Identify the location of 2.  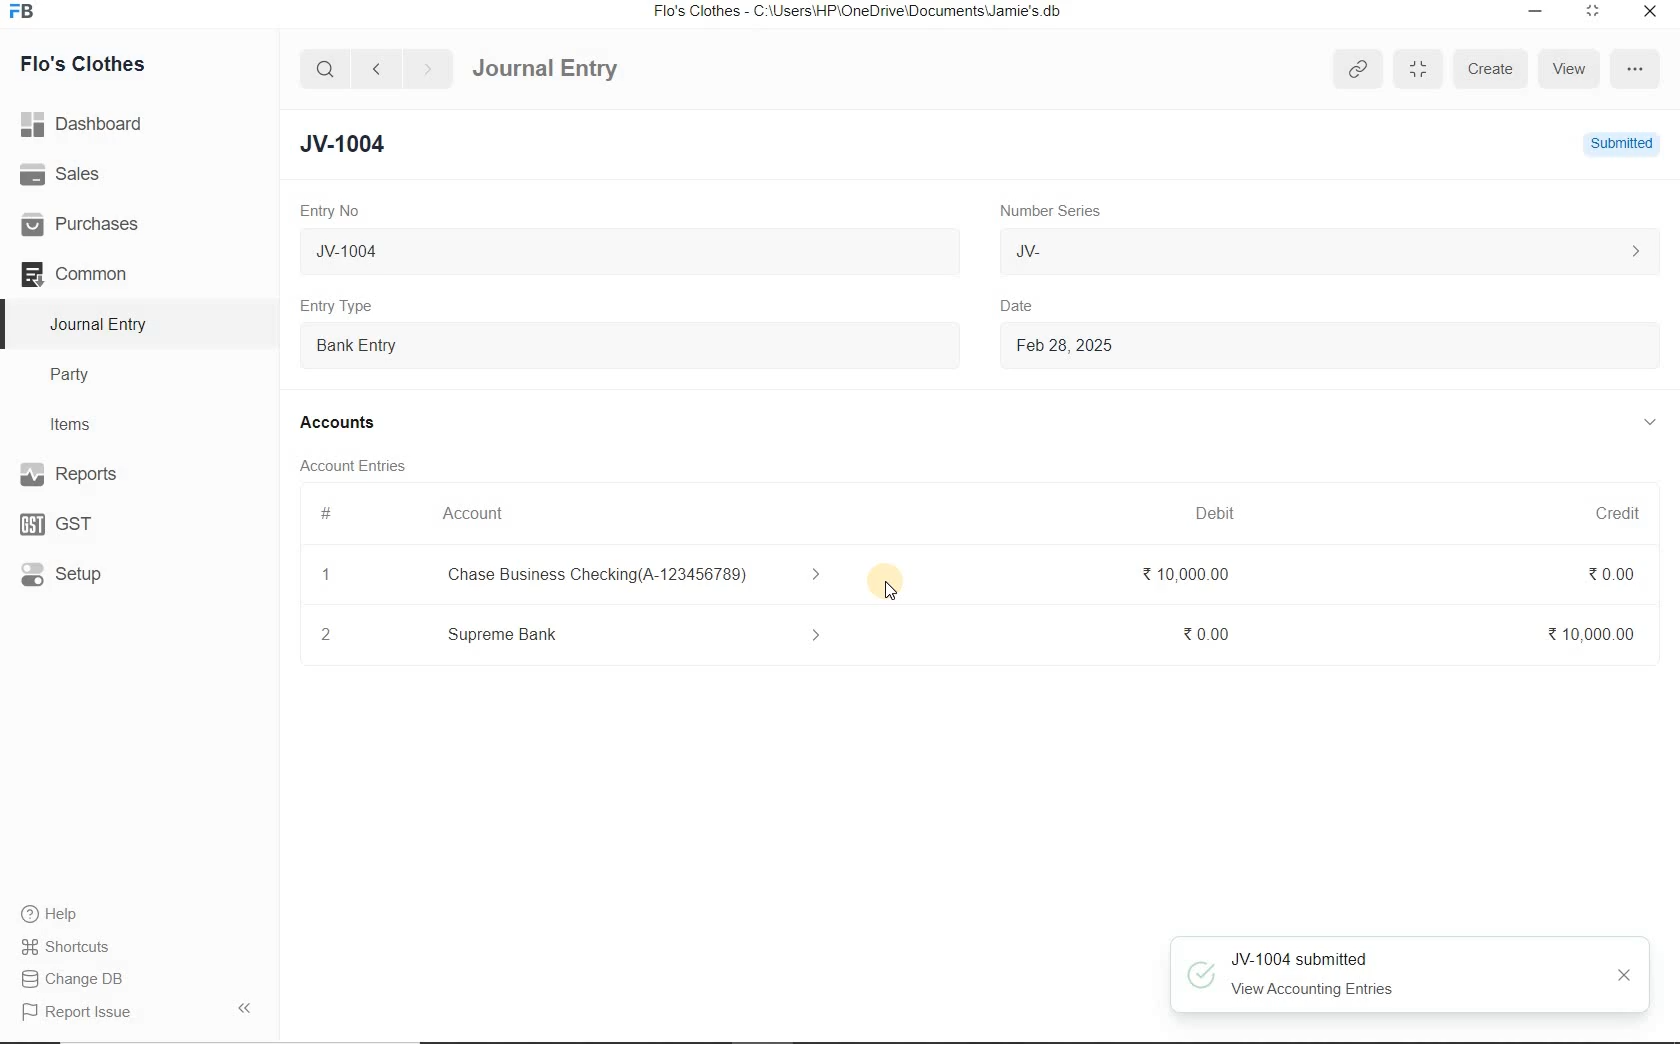
(330, 634).